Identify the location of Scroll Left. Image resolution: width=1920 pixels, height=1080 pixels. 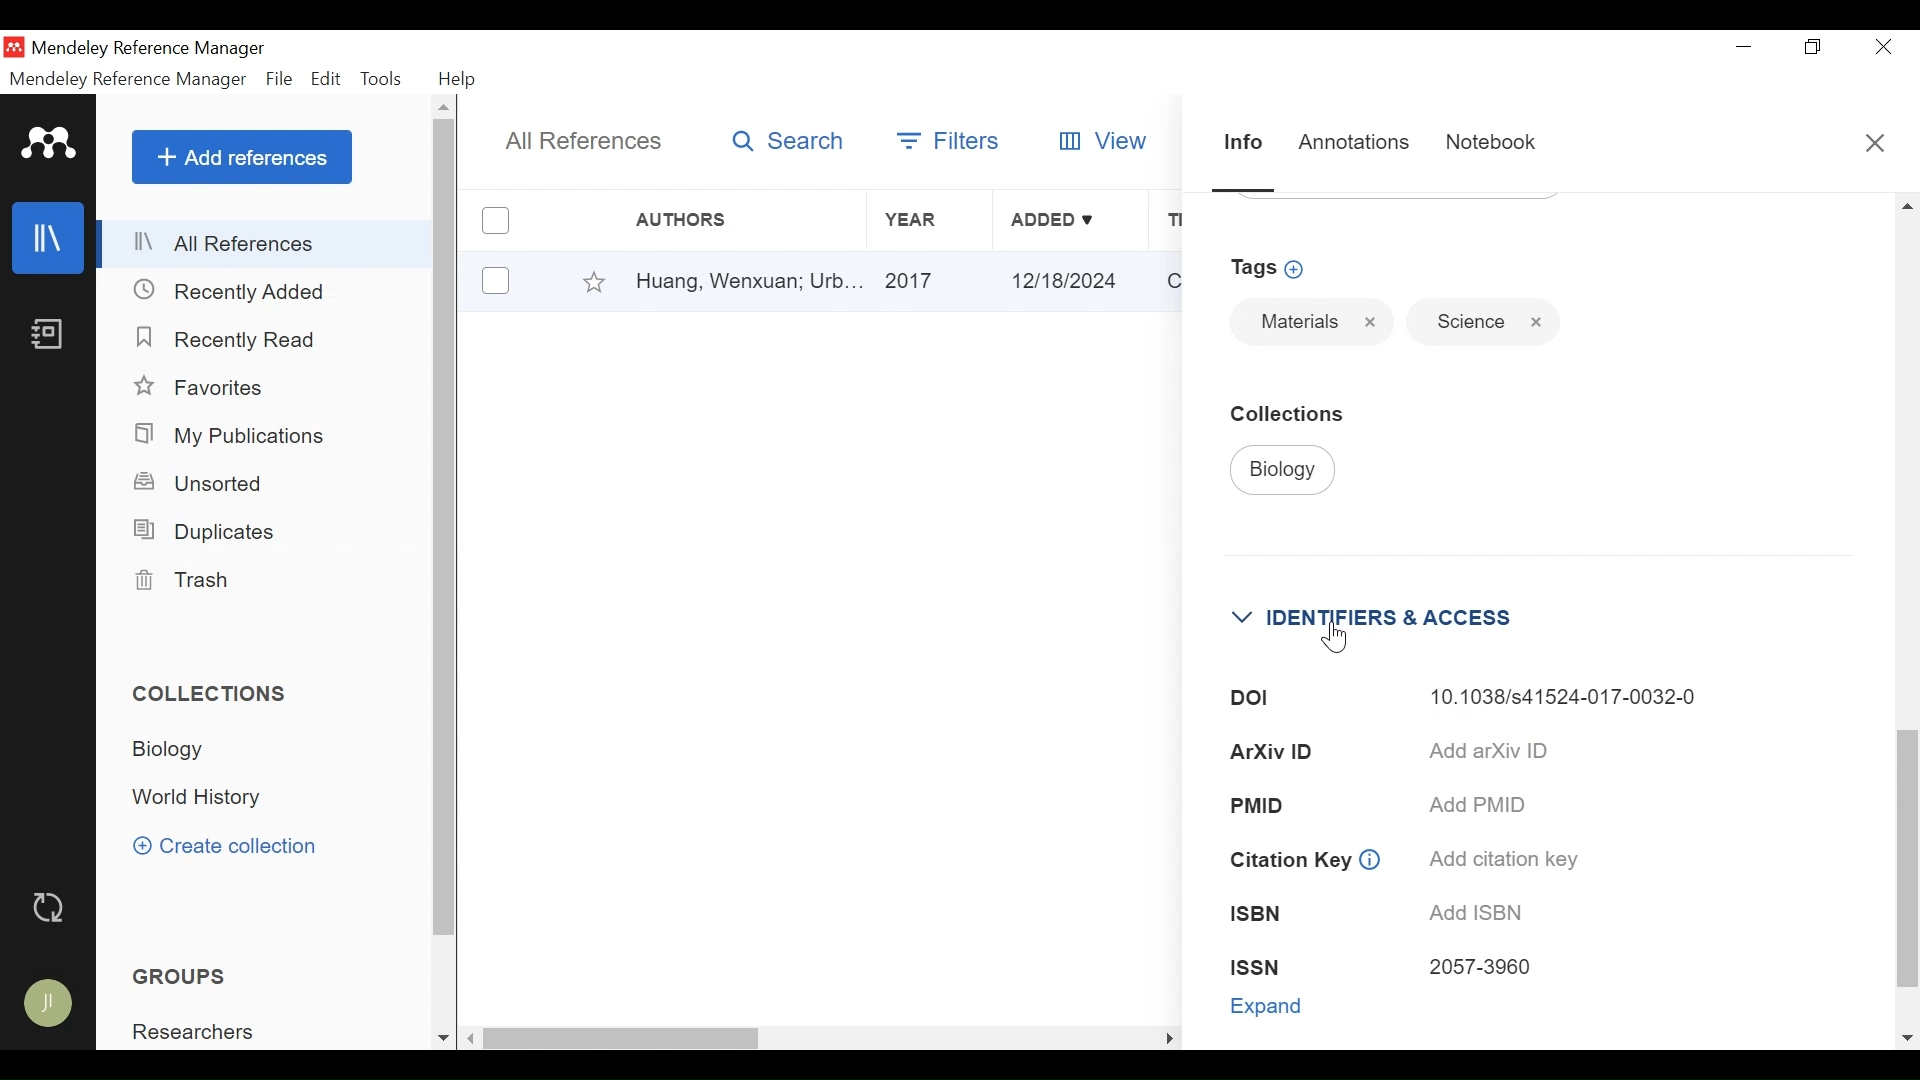
(472, 1039).